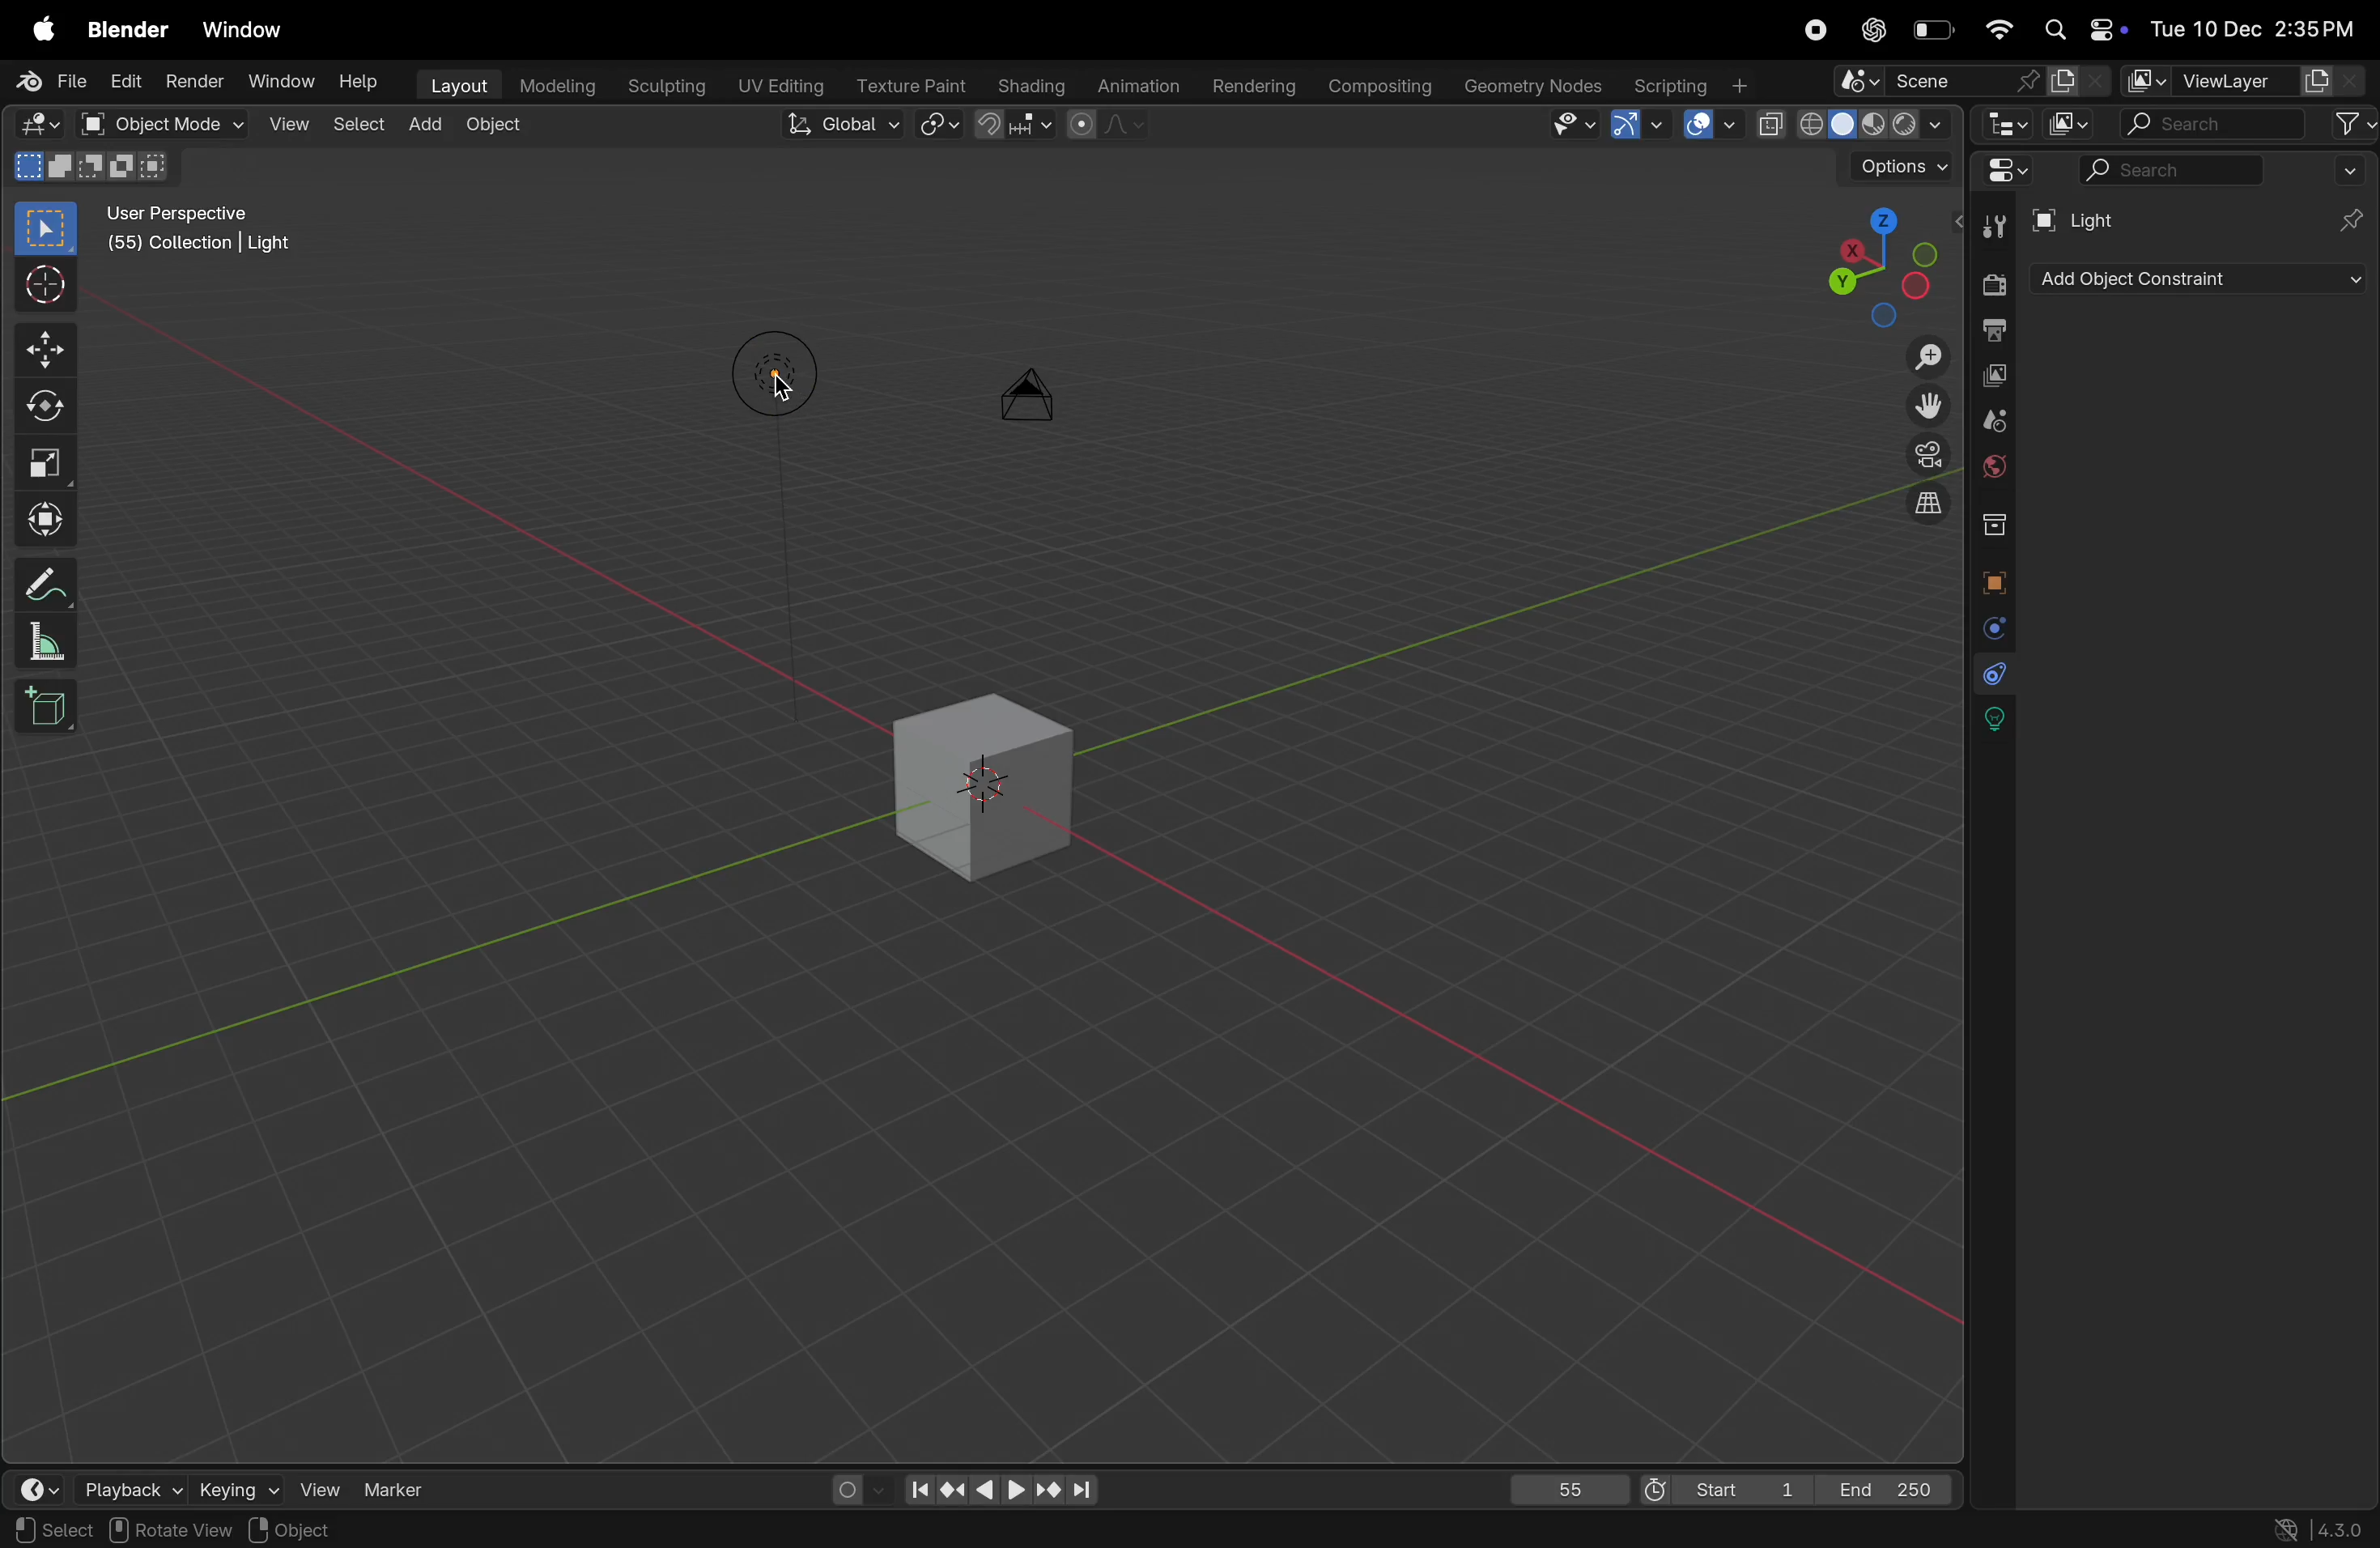 This screenshot has width=2380, height=1548. What do you see at coordinates (454, 83) in the screenshot?
I see `layout` at bounding box center [454, 83].